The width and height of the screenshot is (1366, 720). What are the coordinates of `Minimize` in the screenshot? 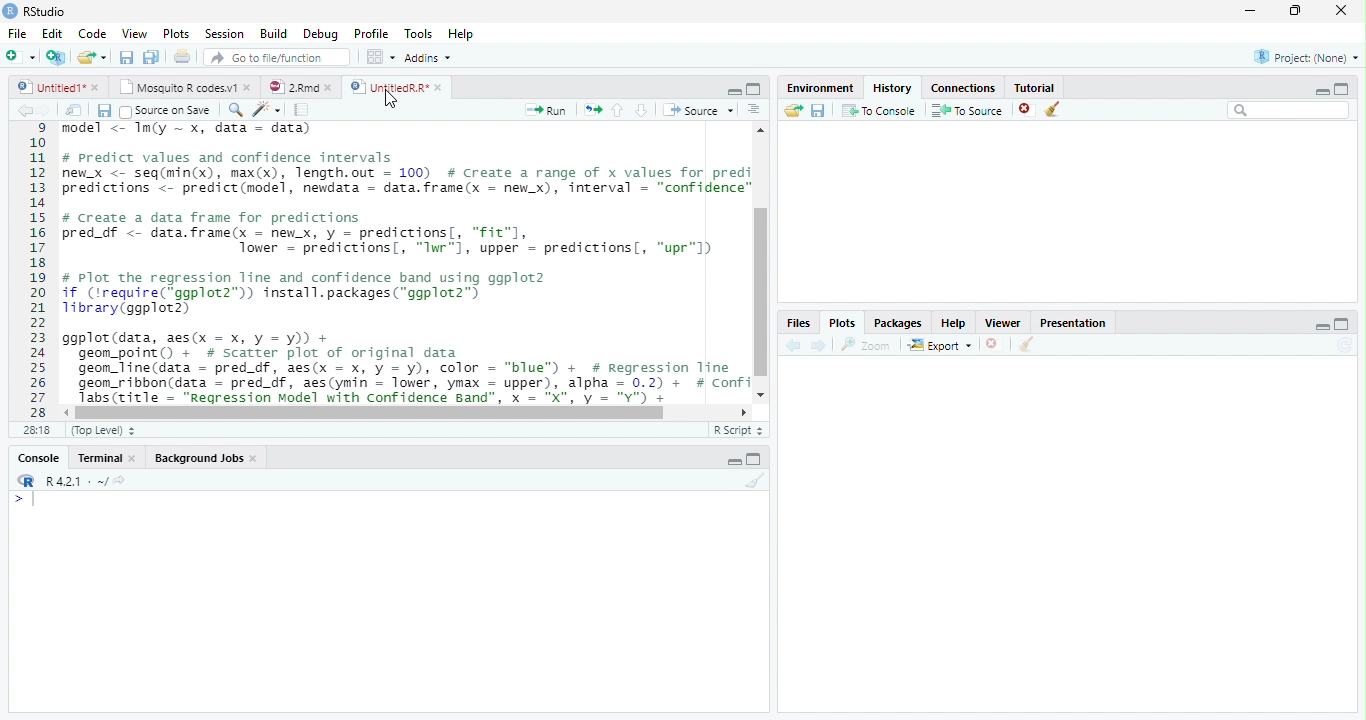 It's located at (1252, 10).